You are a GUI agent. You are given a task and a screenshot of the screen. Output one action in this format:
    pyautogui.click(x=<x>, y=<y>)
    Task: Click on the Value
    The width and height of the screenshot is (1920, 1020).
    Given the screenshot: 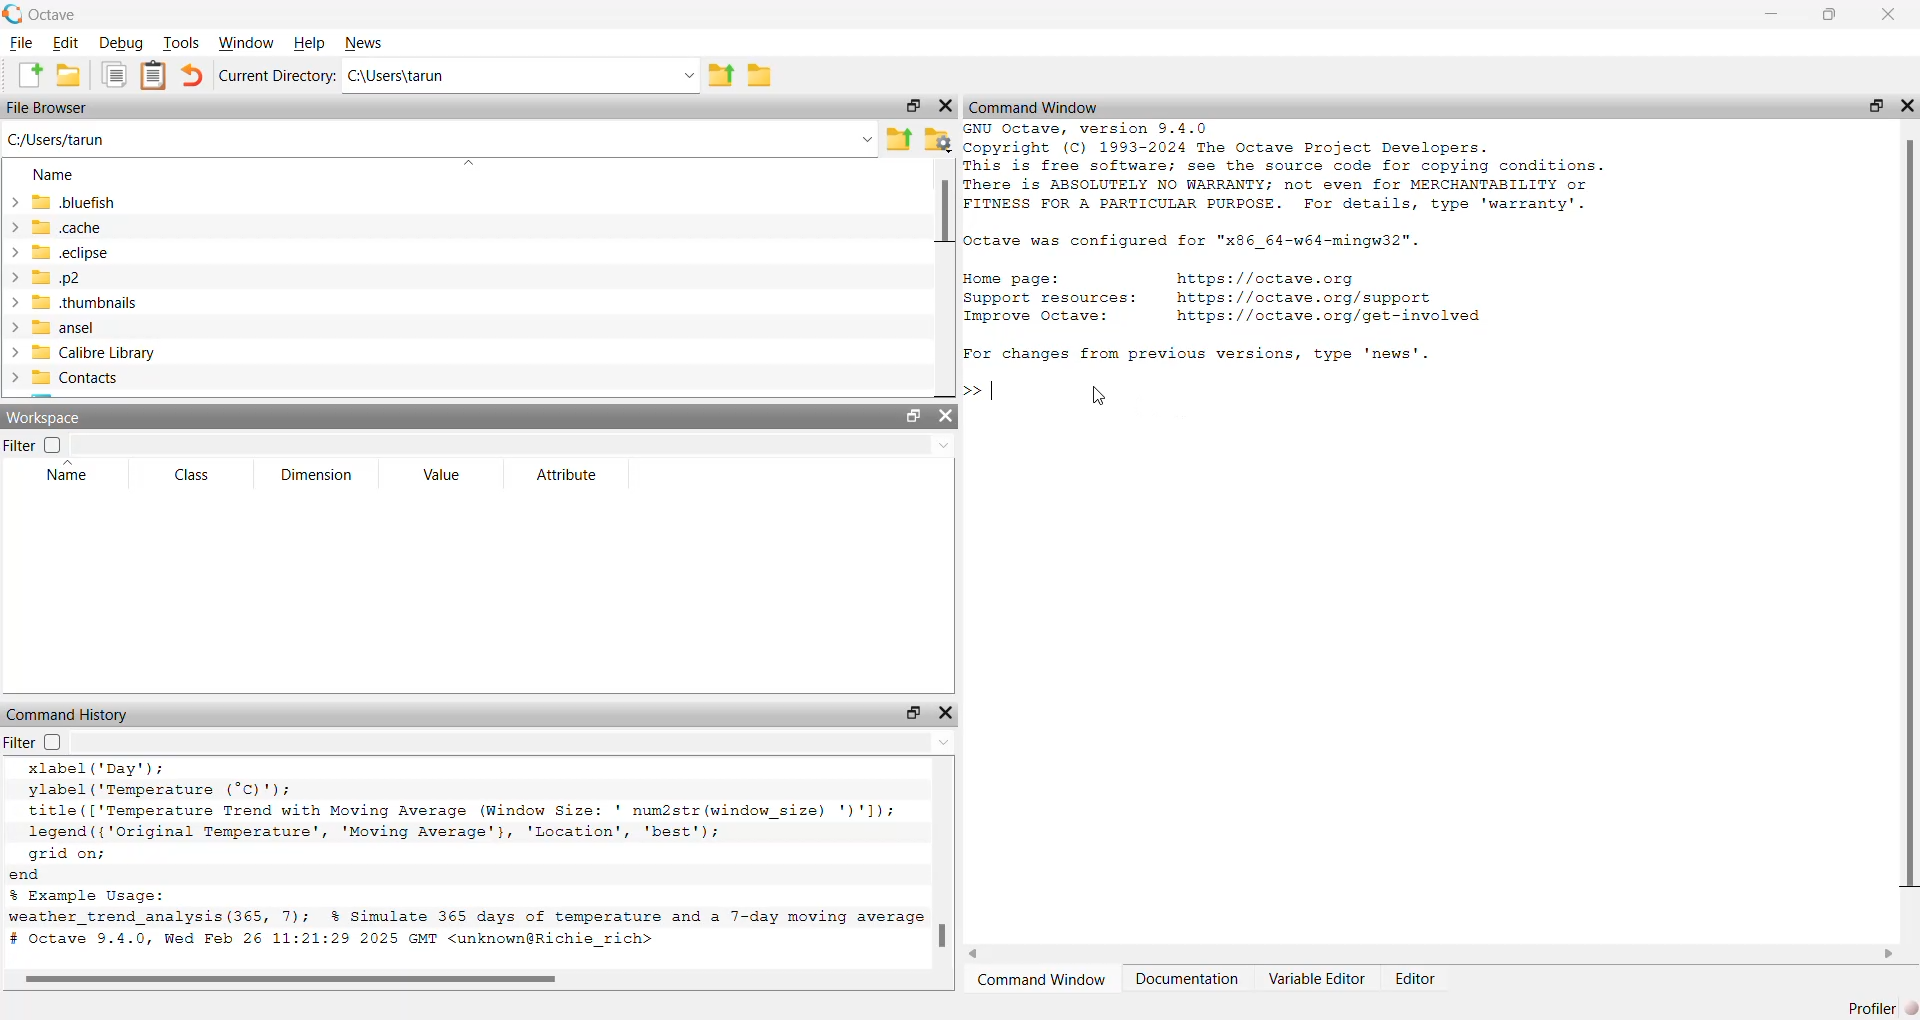 What is the action you would take?
    pyautogui.click(x=440, y=476)
    